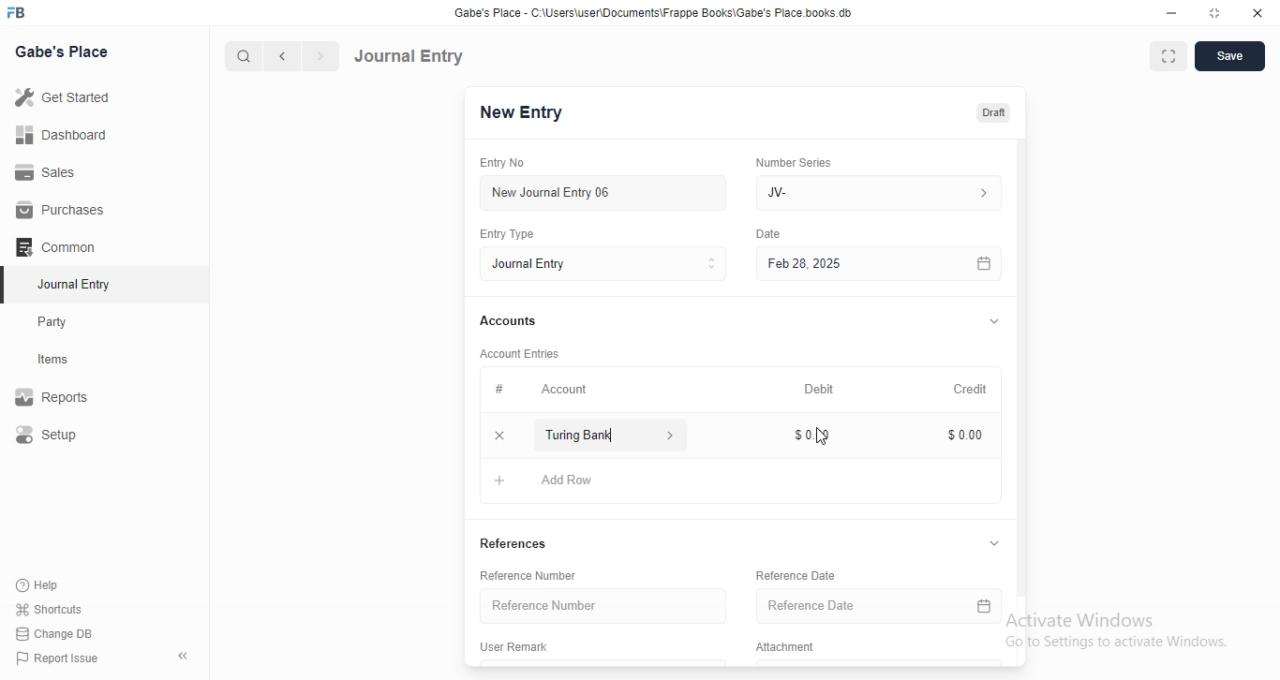  Describe the element at coordinates (60, 633) in the screenshot. I see `Change DB` at that location.